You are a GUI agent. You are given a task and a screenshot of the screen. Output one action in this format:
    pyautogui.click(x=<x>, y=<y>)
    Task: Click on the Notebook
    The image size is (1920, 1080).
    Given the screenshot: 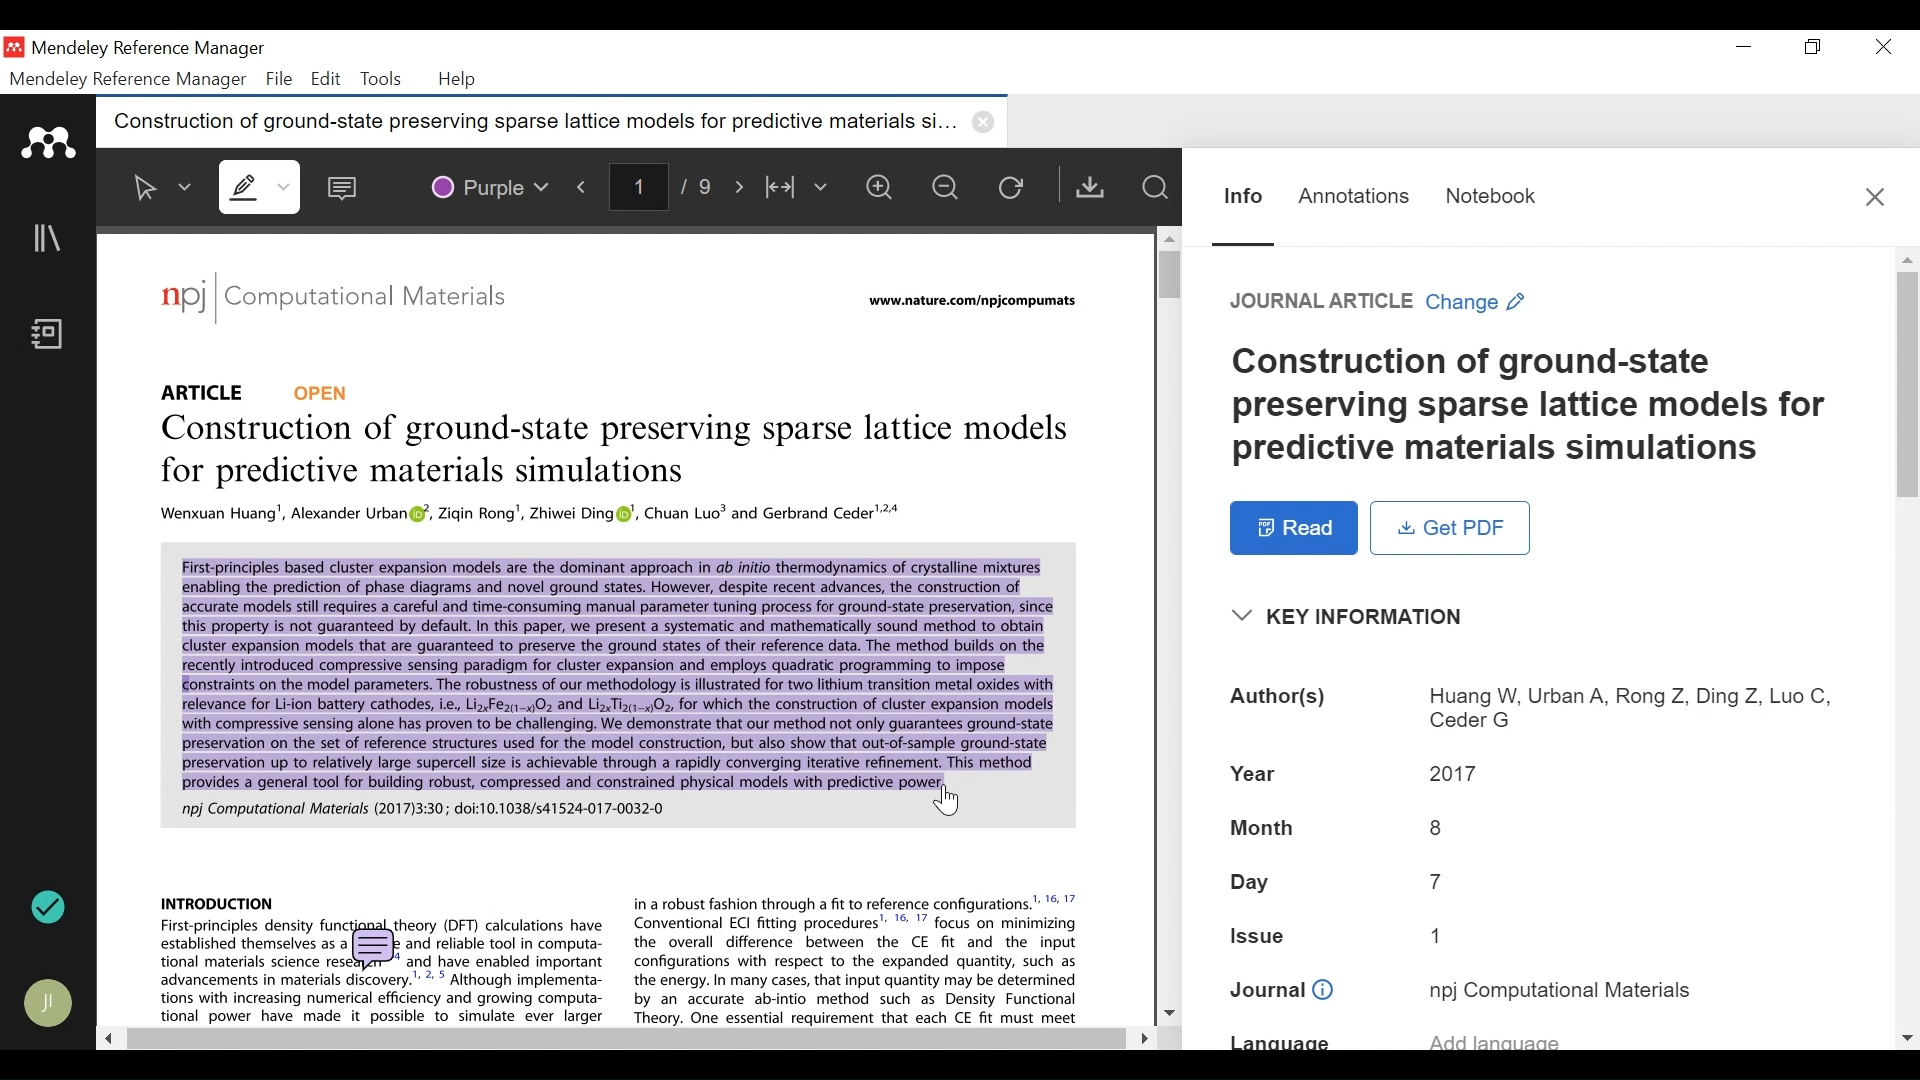 What is the action you would take?
    pyautogui.click(x=53, y=336)
    